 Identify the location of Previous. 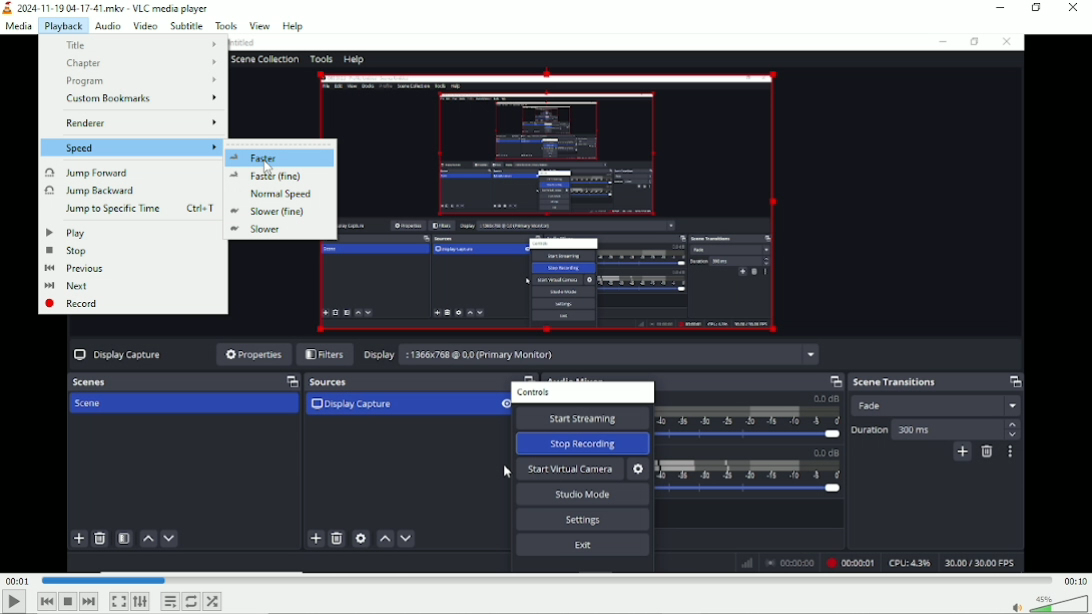
(47, 601).